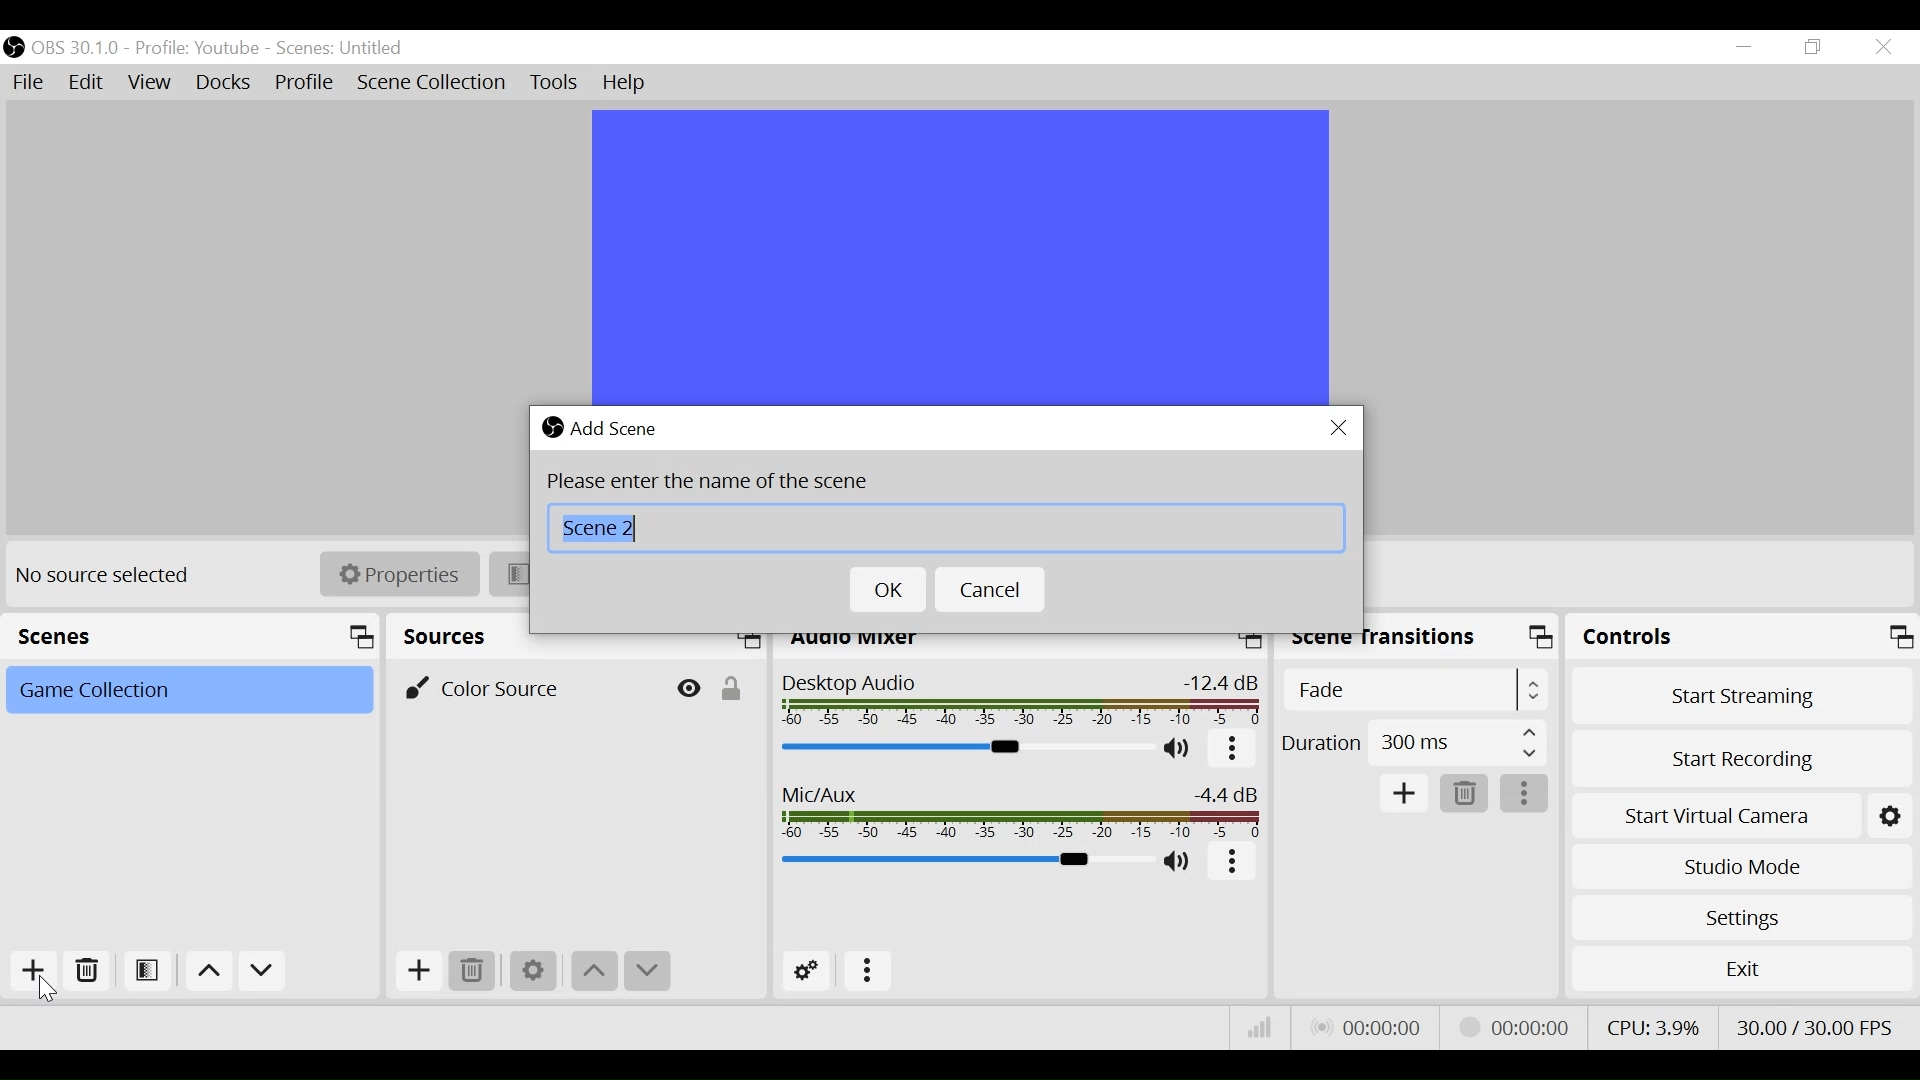 This screenshot has width=1920, height=1080. What do you see at coordinates (533, 971) in the screenshot?
I see `Settings` at bounding box center [533, 971].